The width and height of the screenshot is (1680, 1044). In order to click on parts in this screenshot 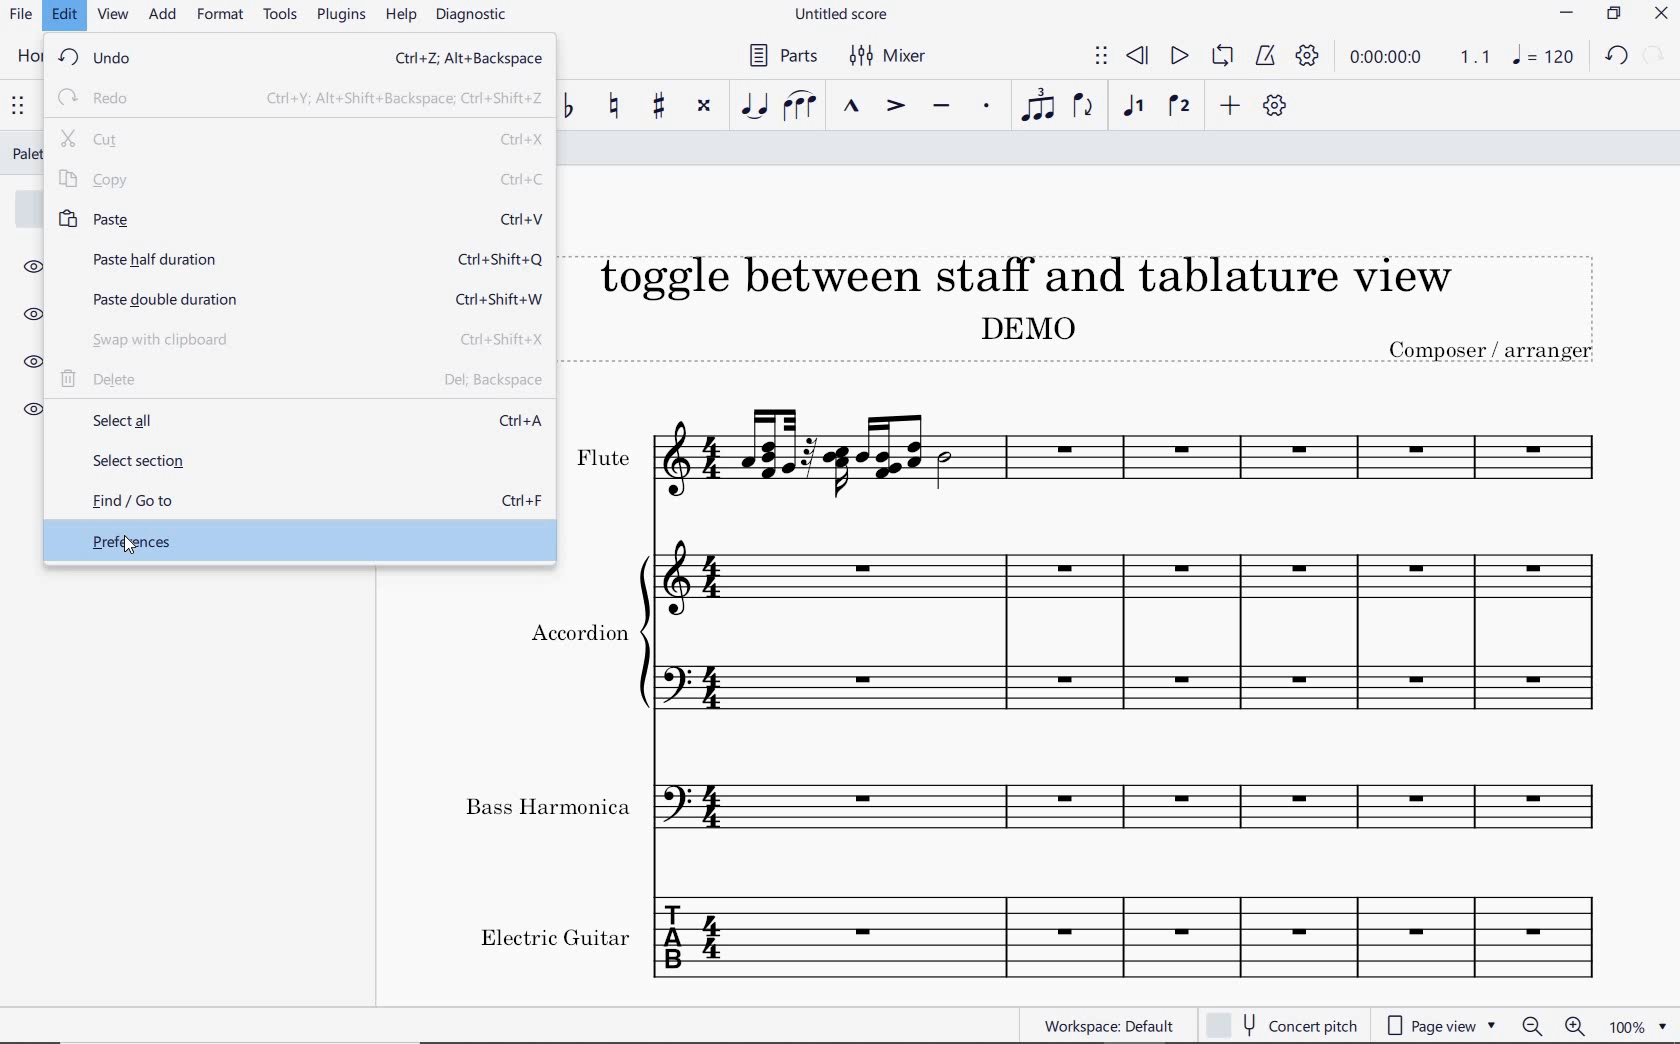, I will do `click(781, 56)`.